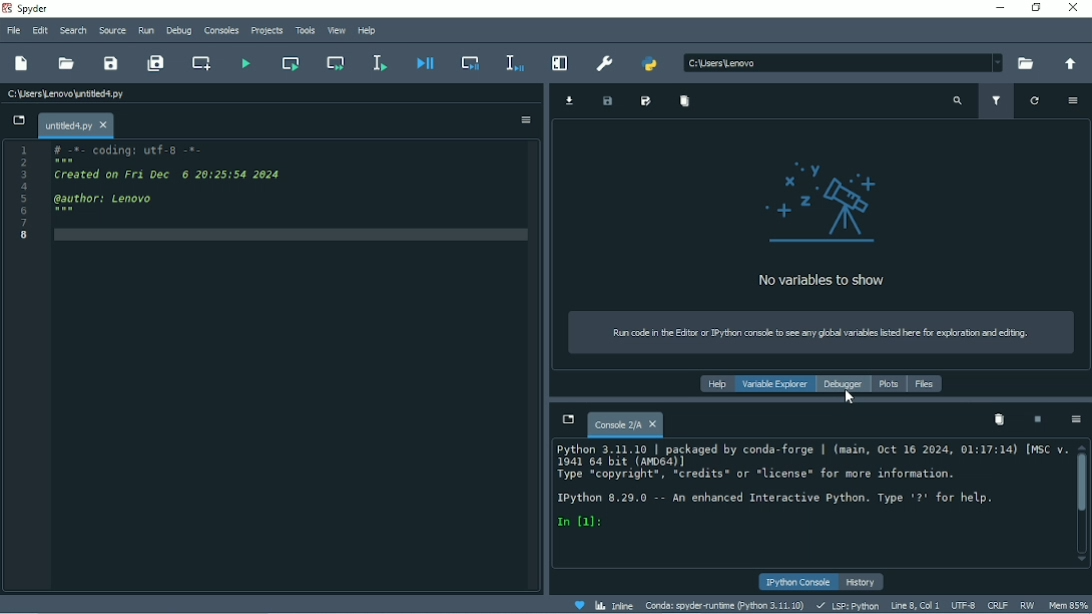 This screenshot has height=614, width=1092. I want to click on Projects, so click(267, 31).